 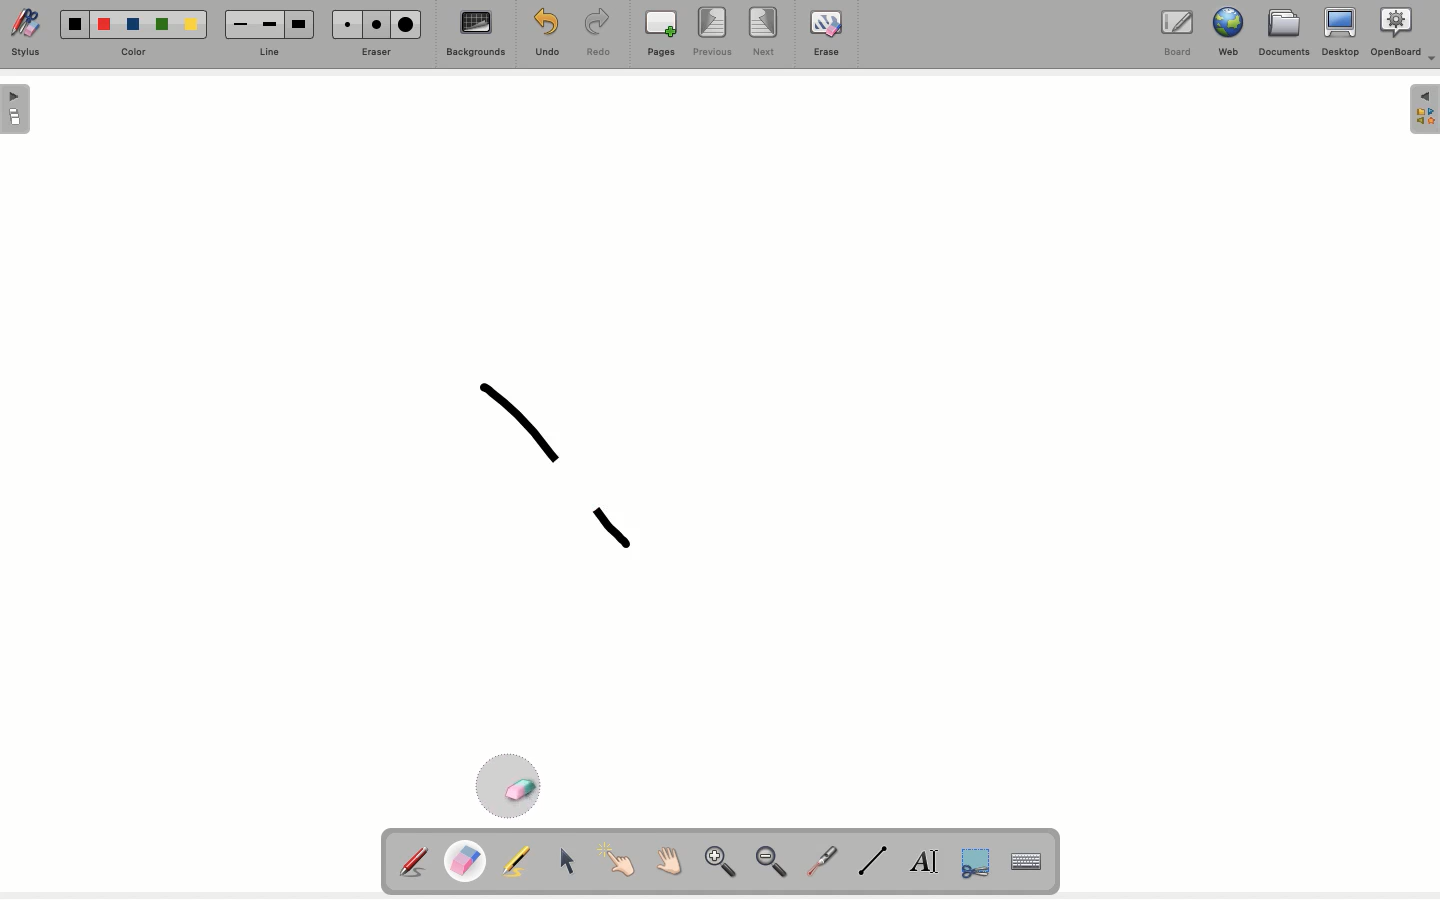 I want to click on Large , so click(x=409, y=24).